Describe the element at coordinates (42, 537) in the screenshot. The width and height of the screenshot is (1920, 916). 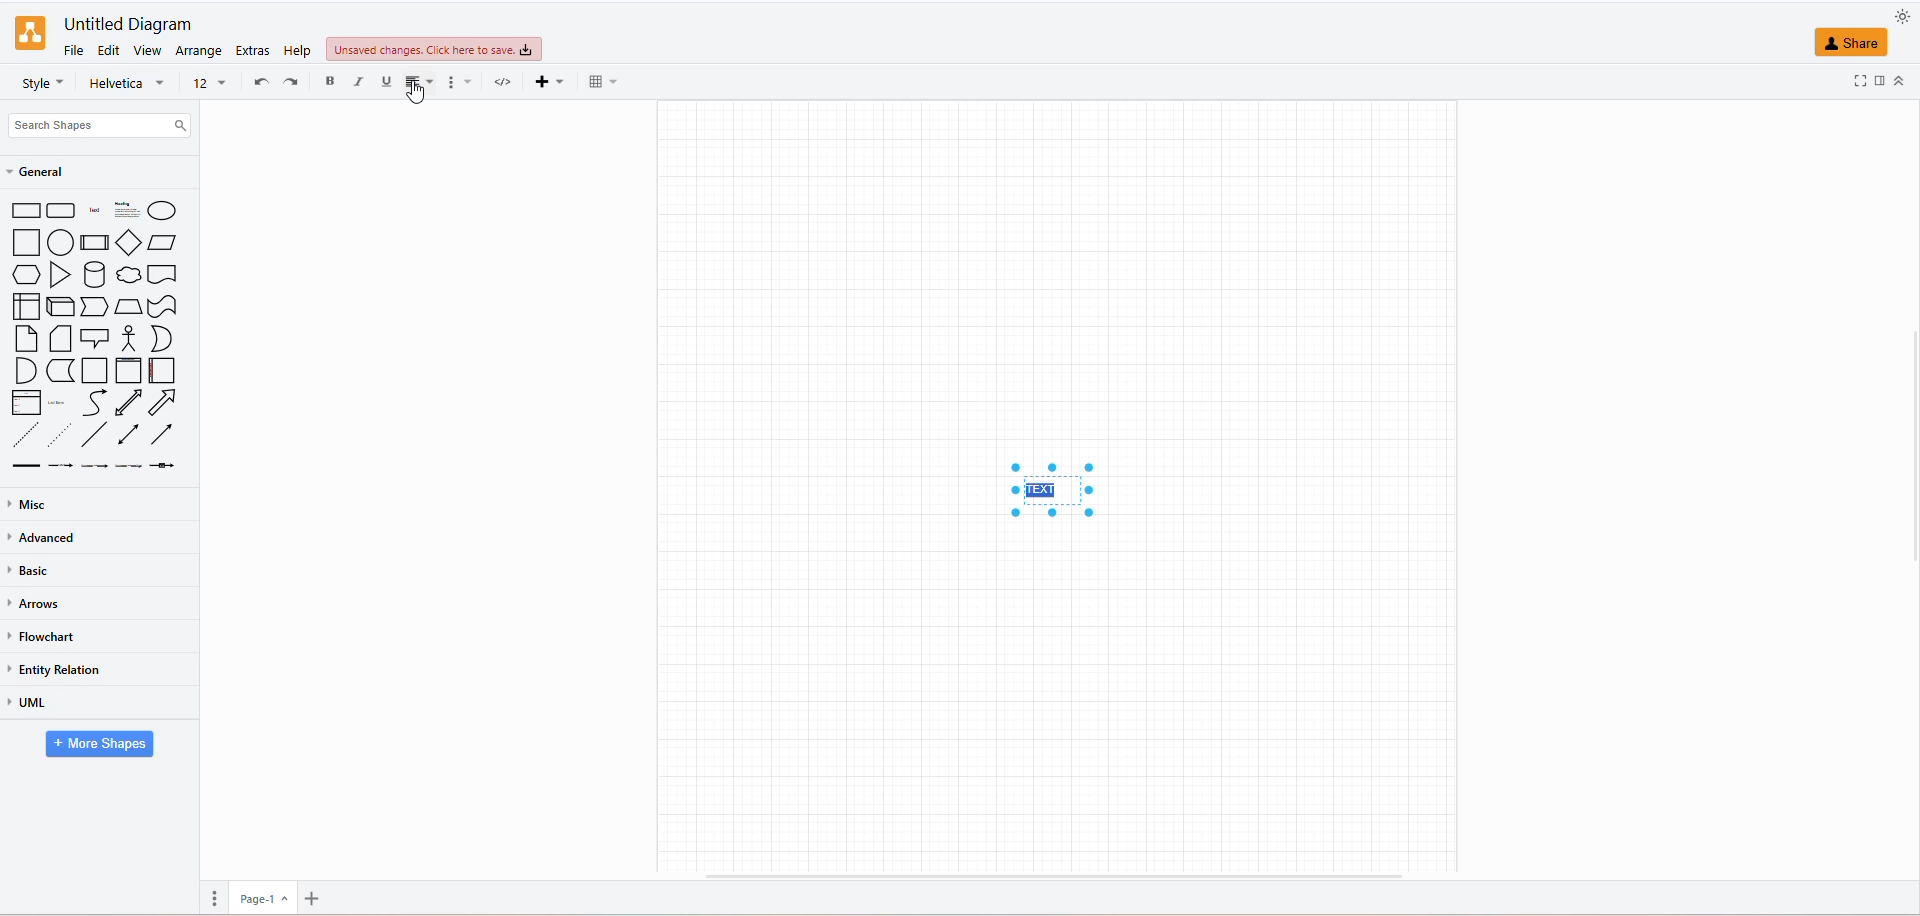
I see `advanced` at that location.